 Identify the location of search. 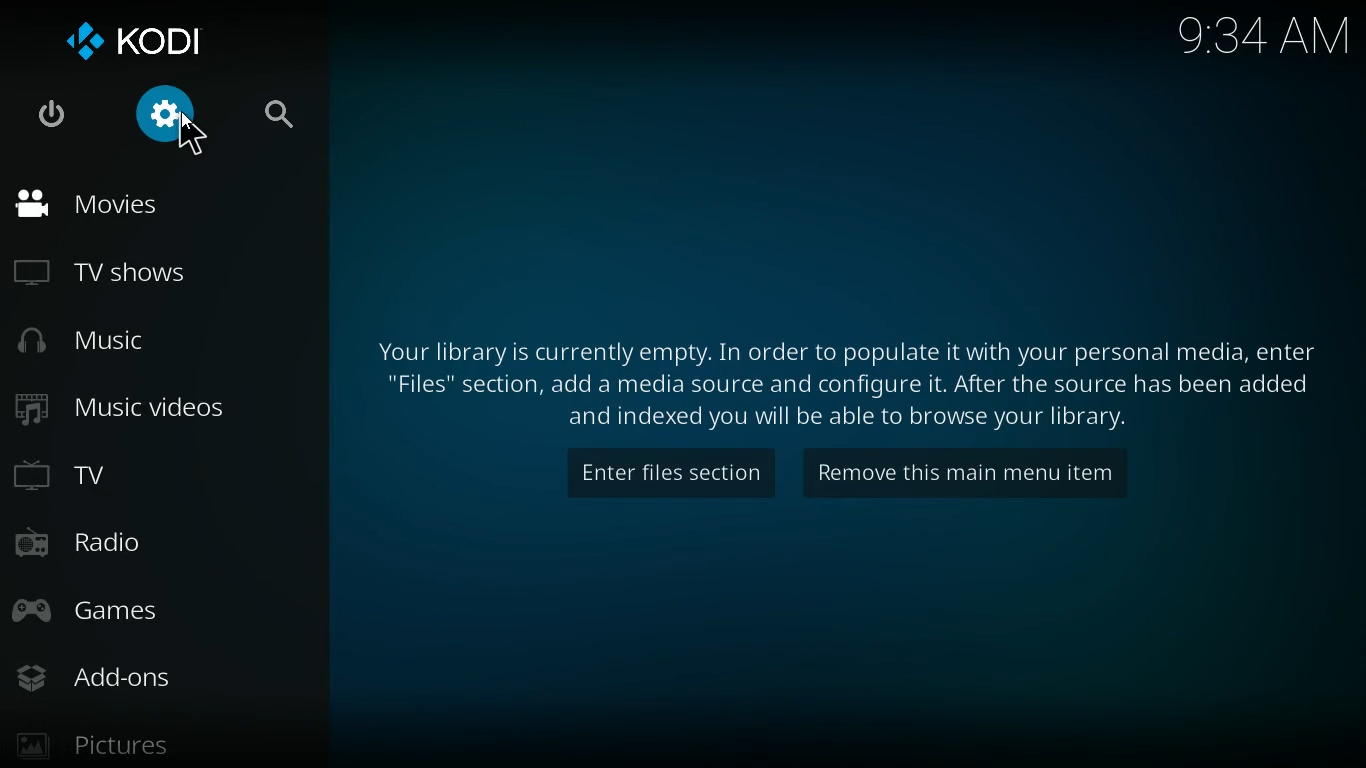
(283, 116).